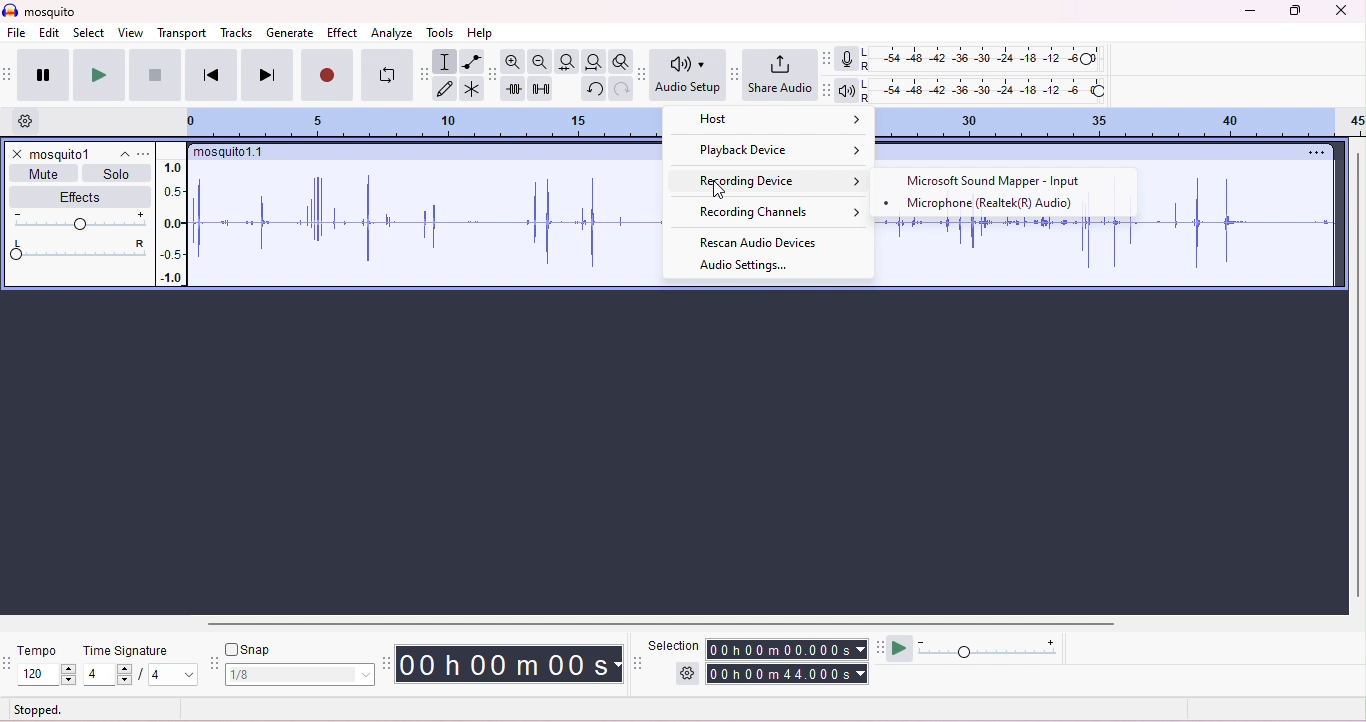 This screenshot has height=722, width=1366. I want to click on timeline, so click(433, 123).